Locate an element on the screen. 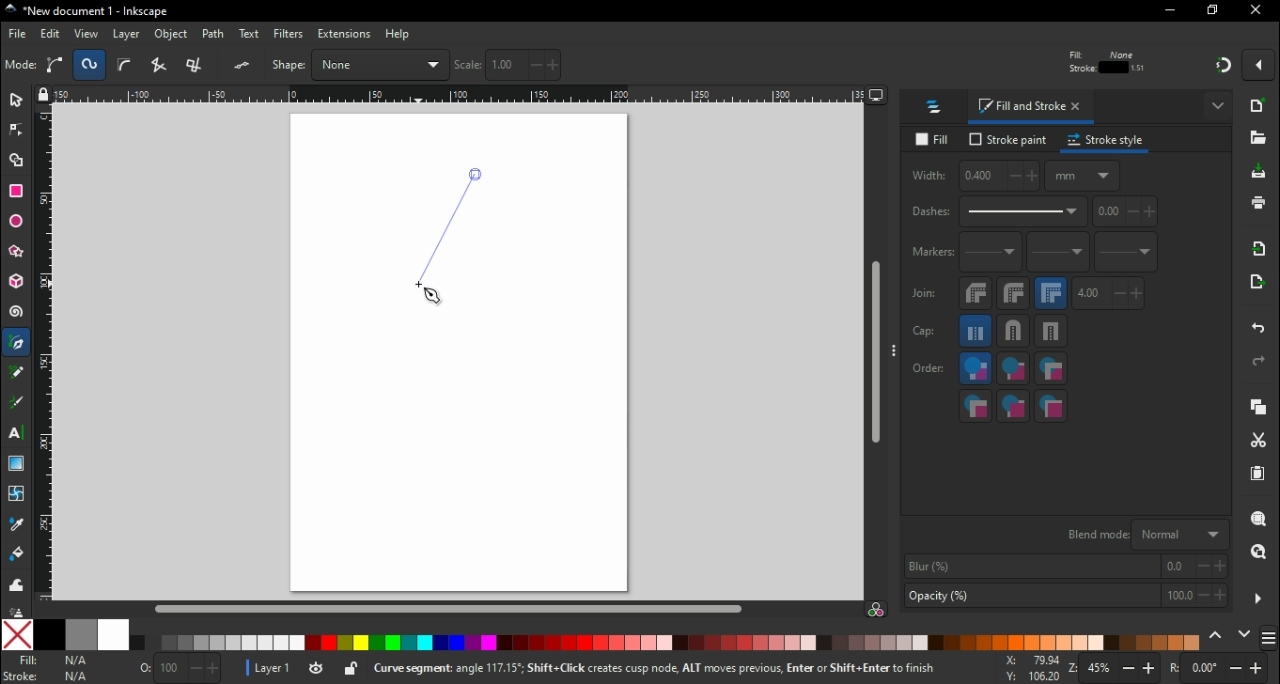  shortcuts and notifications is located at coordinates (679, 667).